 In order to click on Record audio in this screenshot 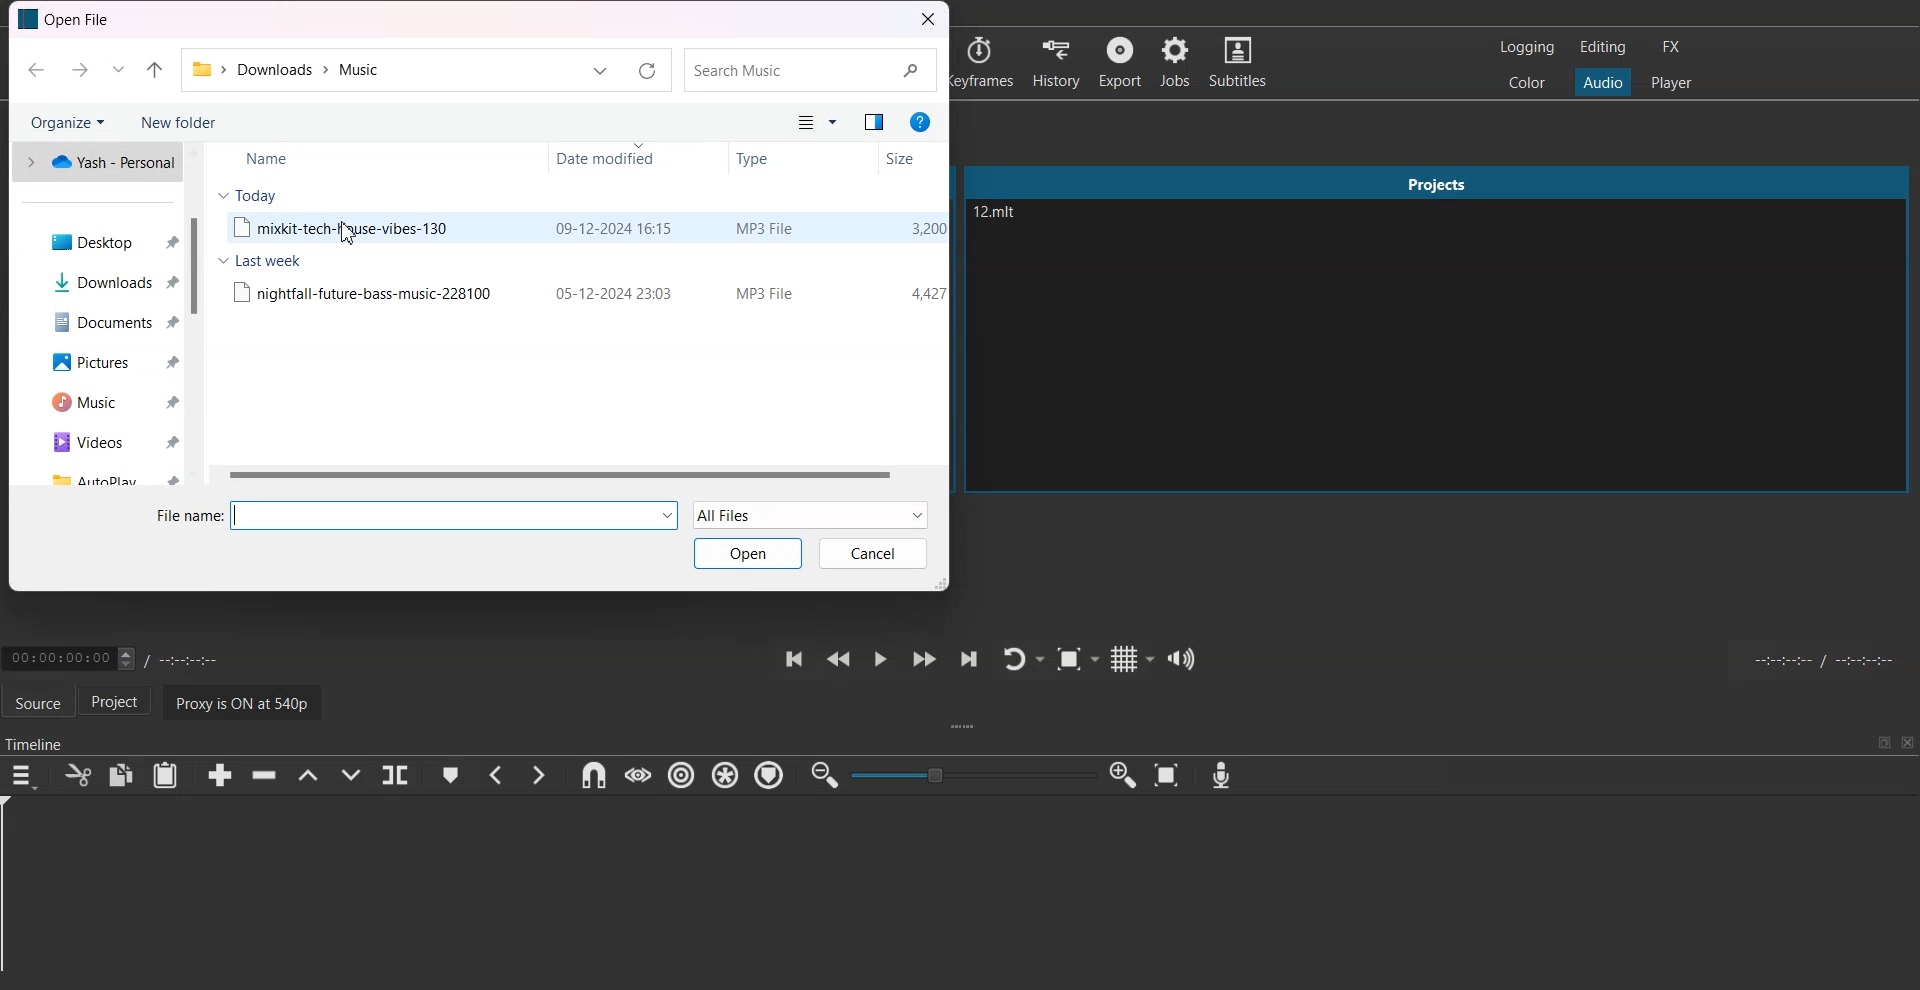, I will do `click(1220, 775)`.